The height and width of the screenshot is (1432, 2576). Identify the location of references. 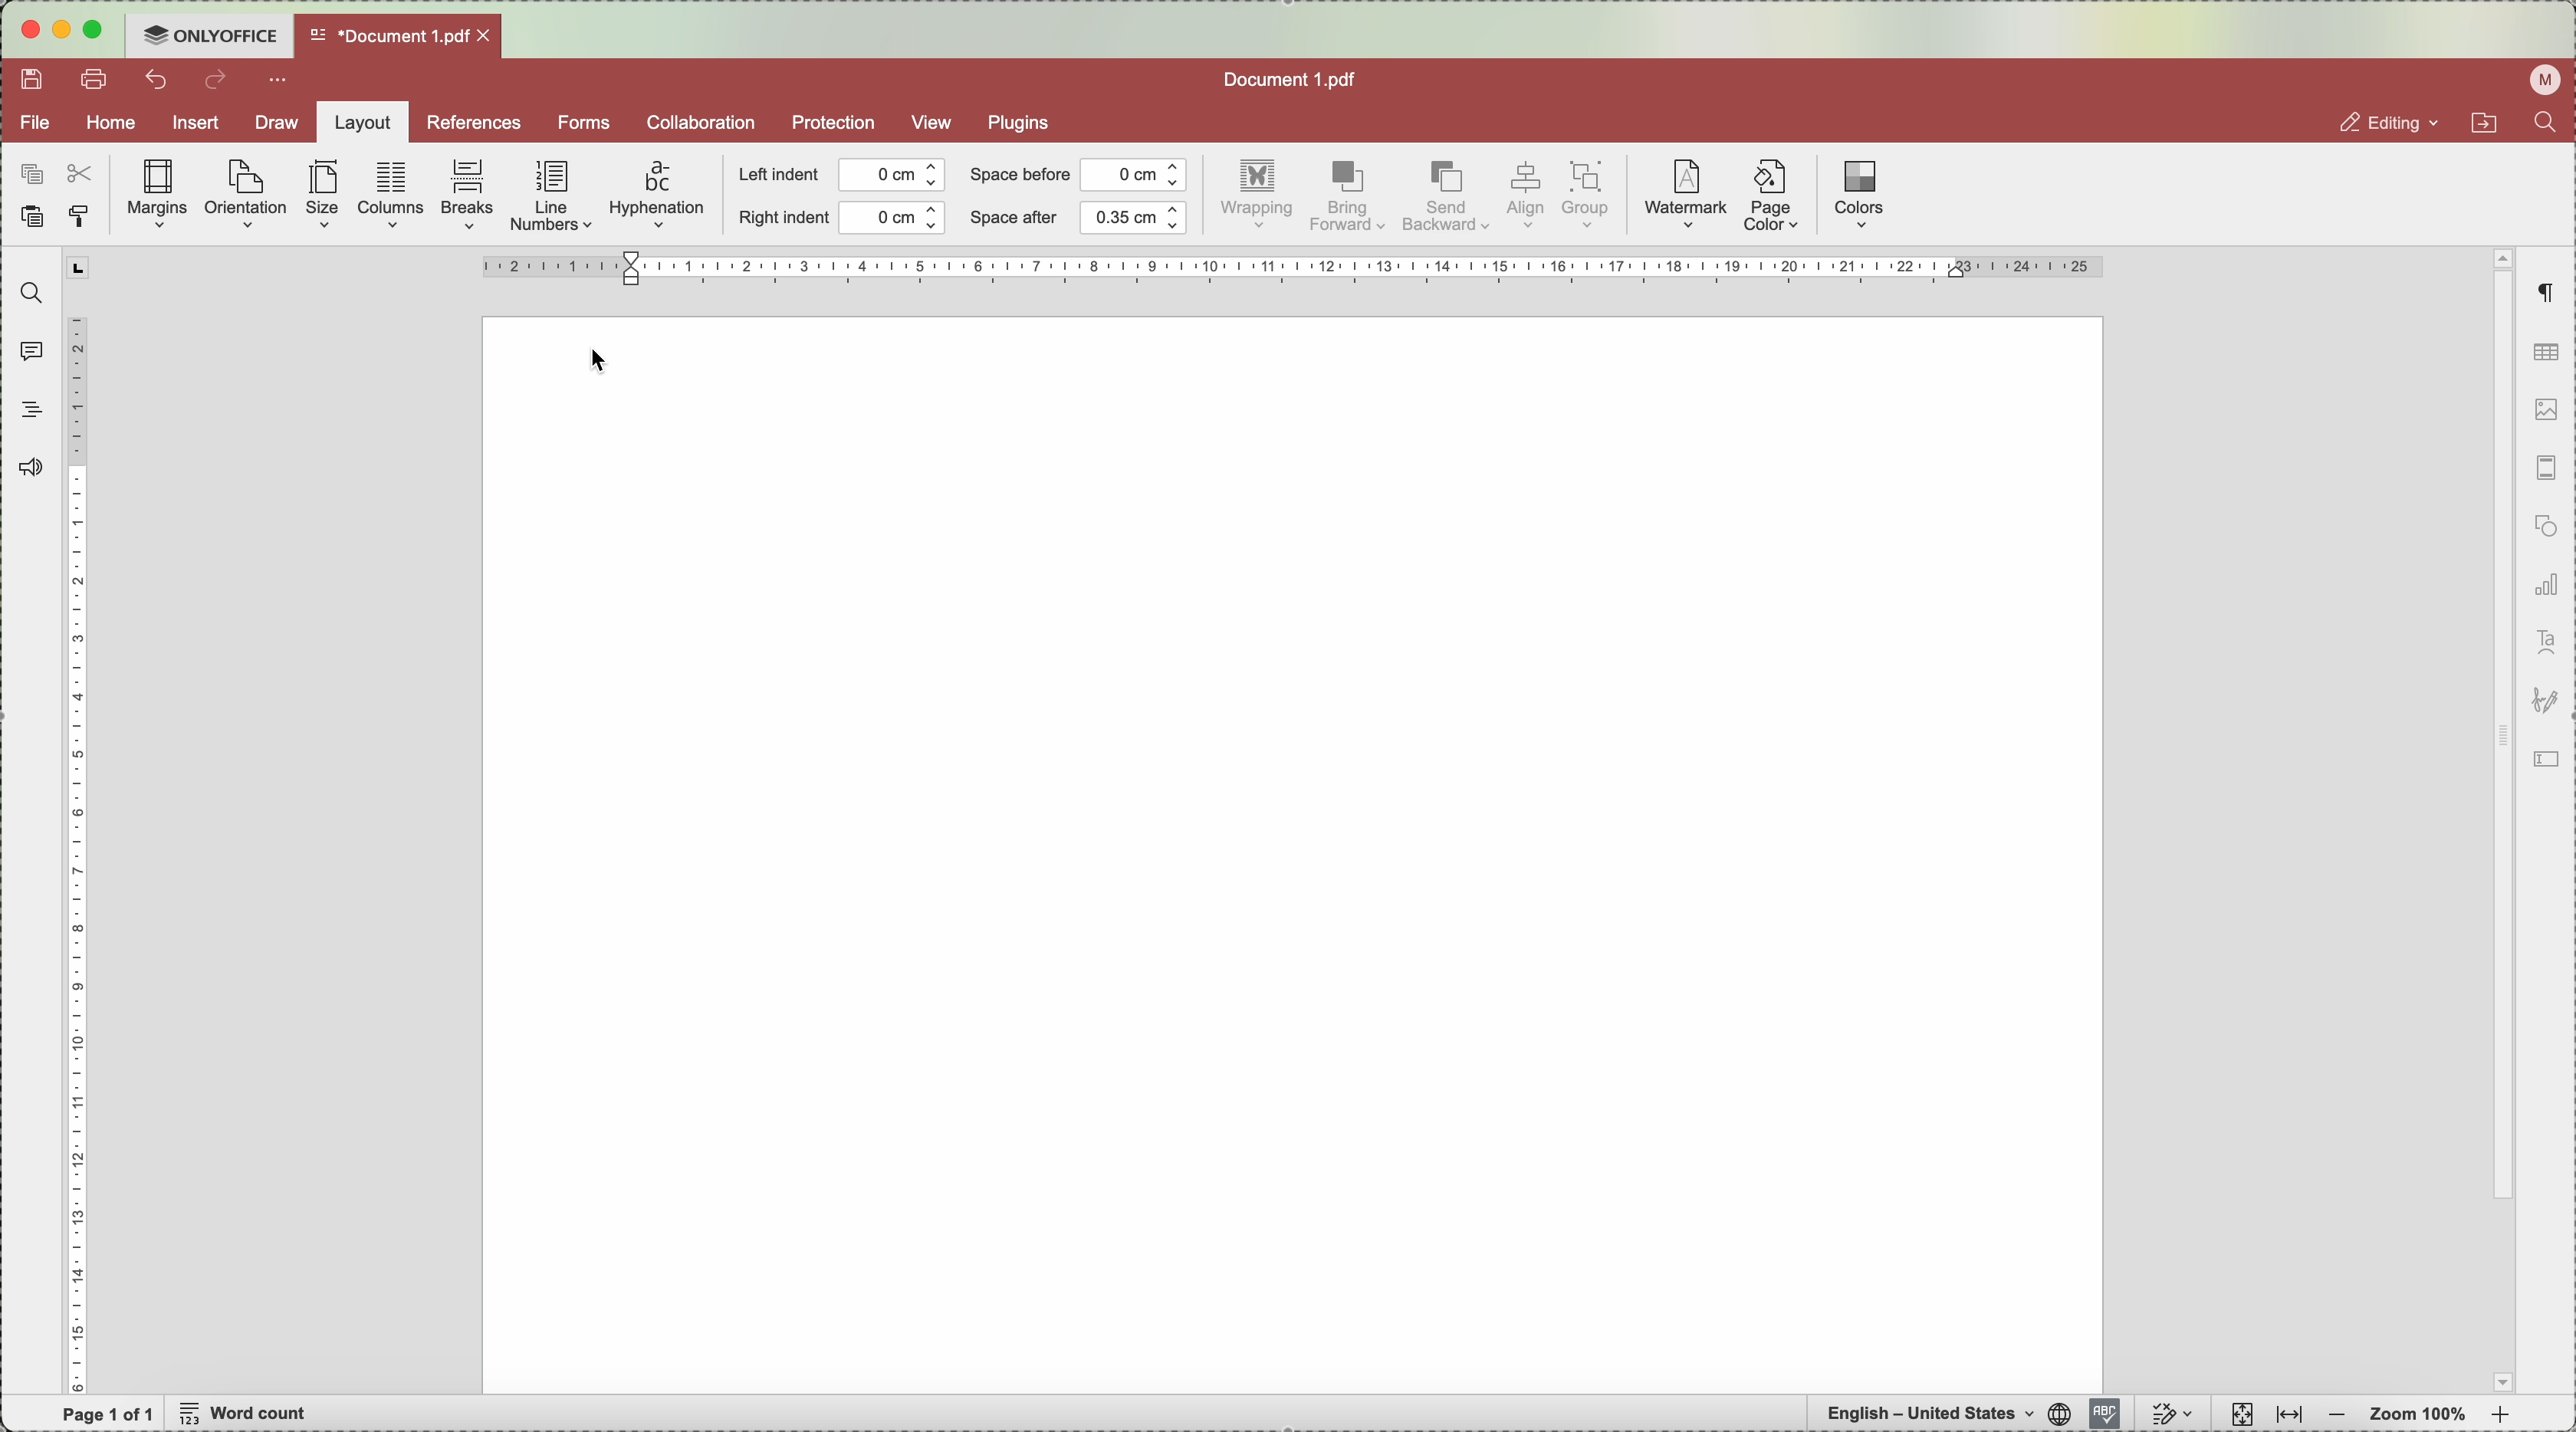
(473, 122).